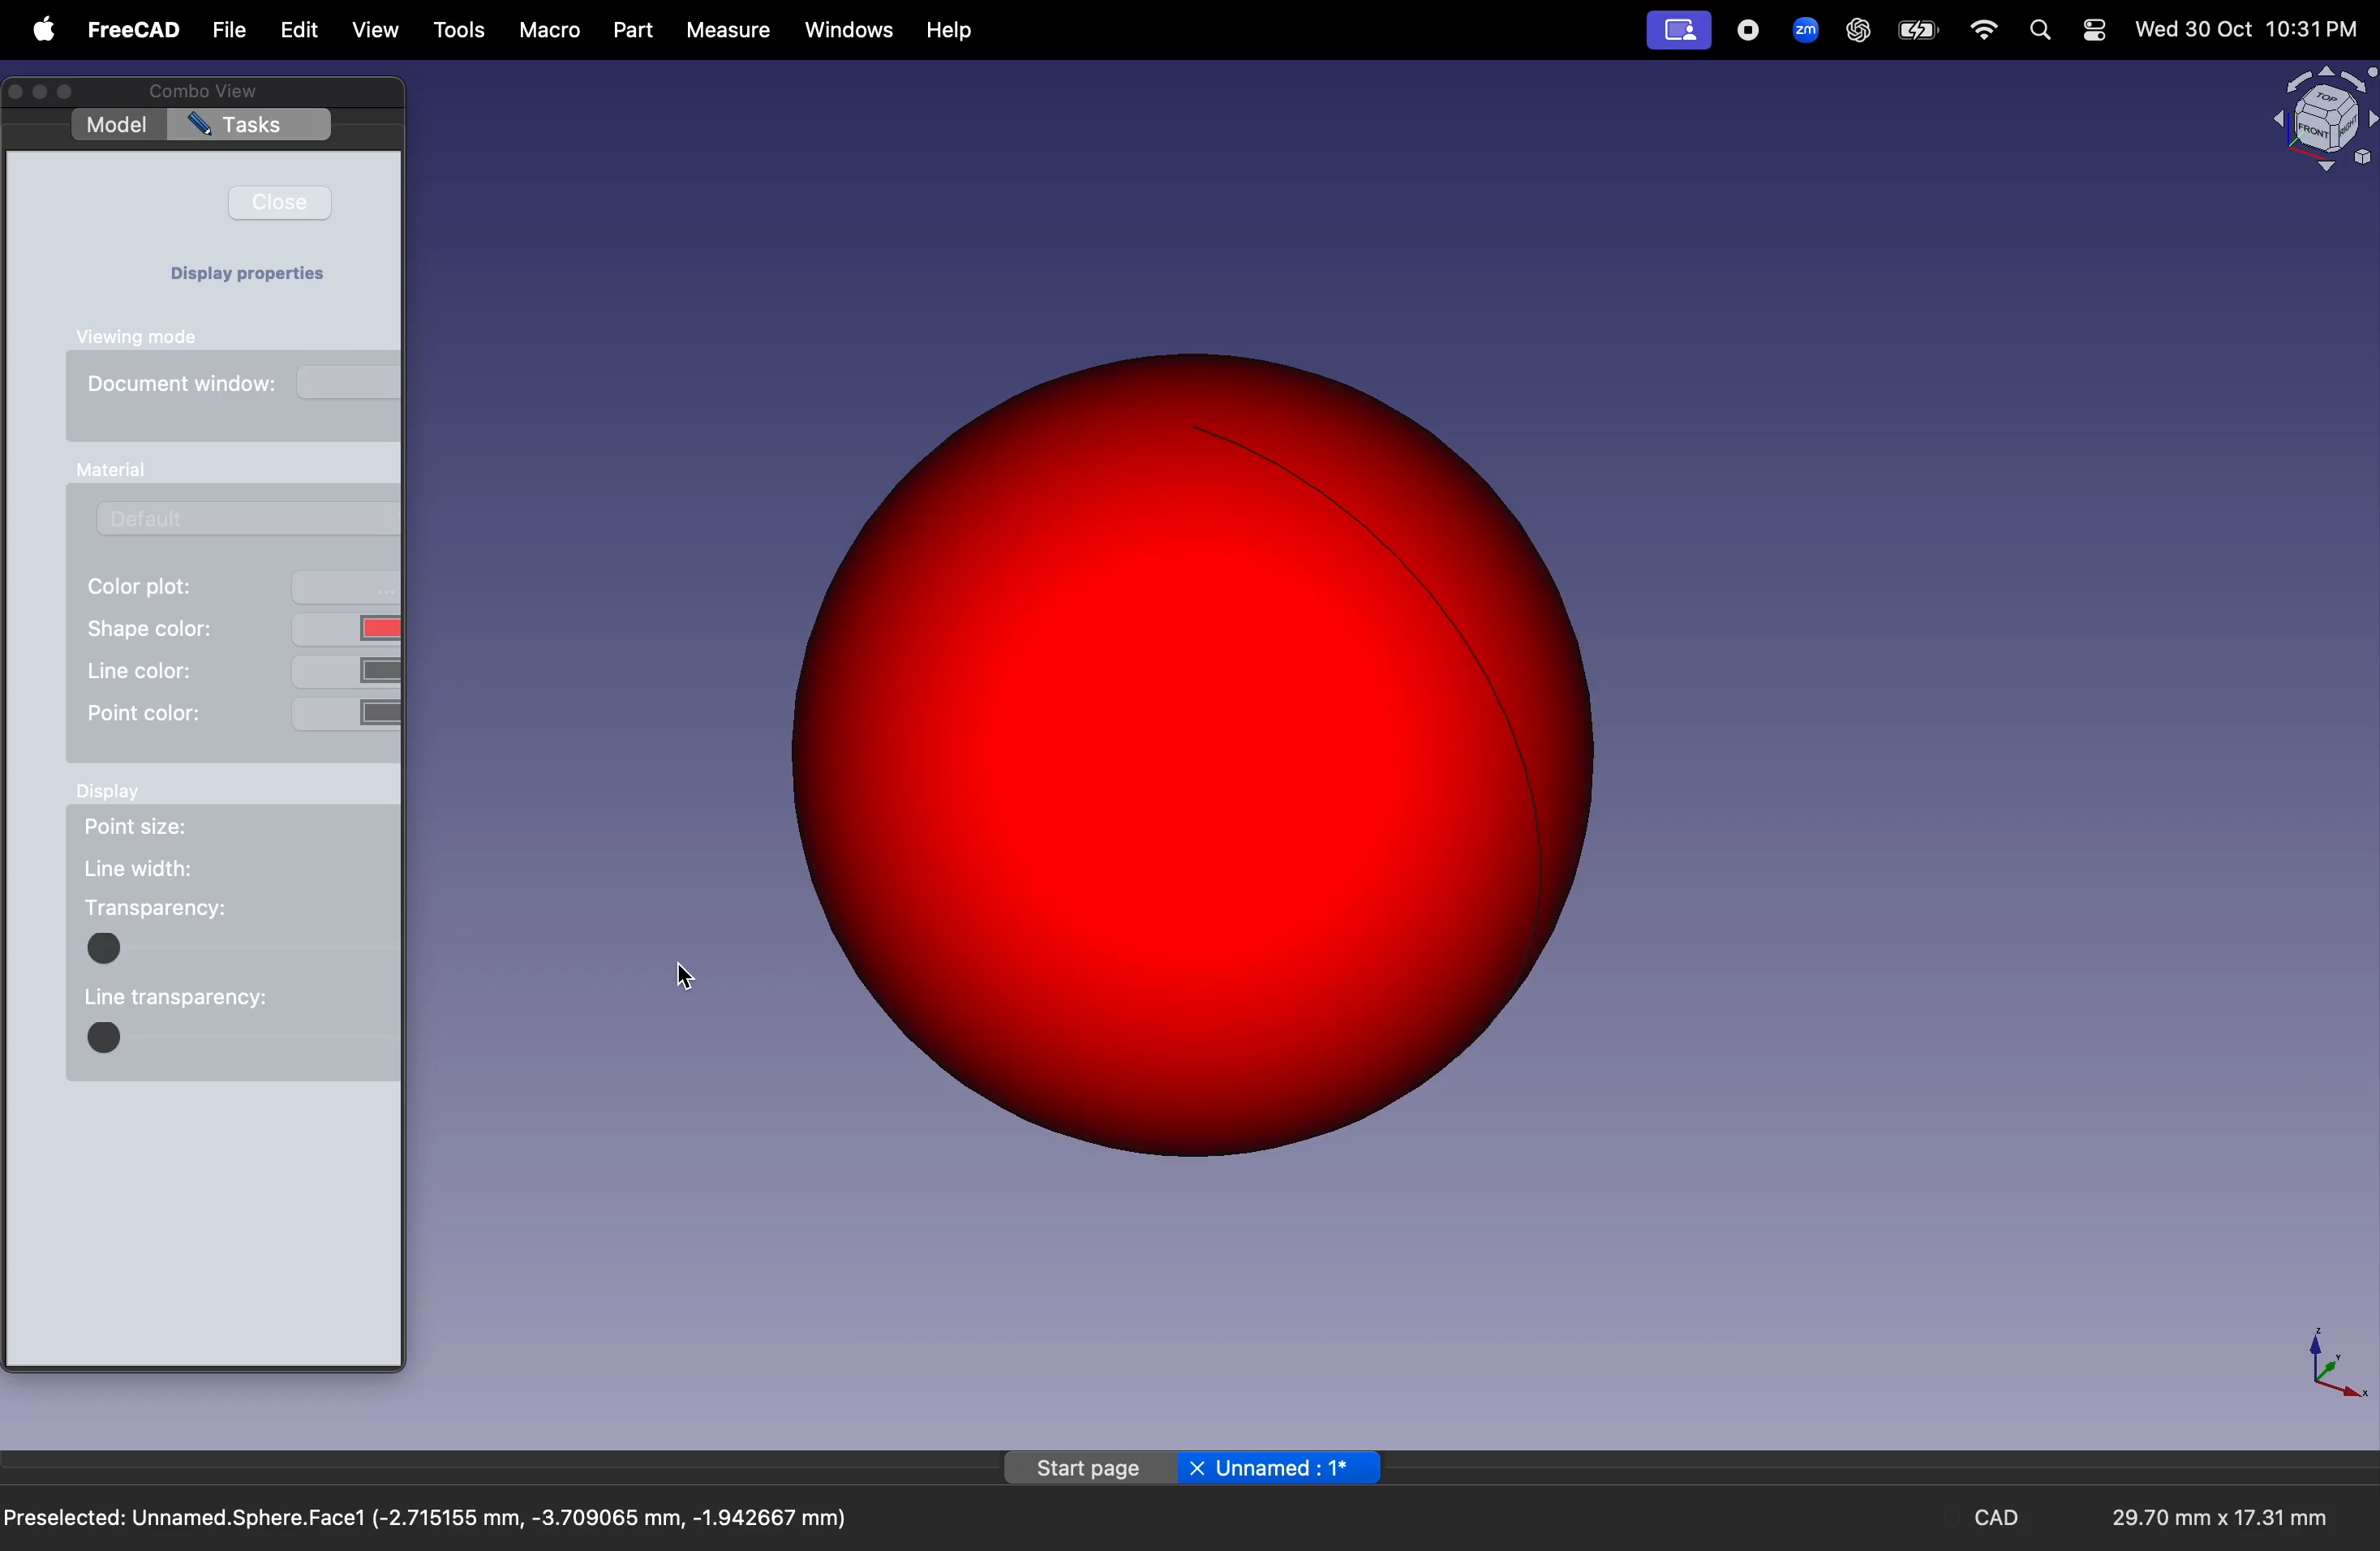 This screenshot has width=2380, height=1551. I want to click on free Cad, so click(134, 32).